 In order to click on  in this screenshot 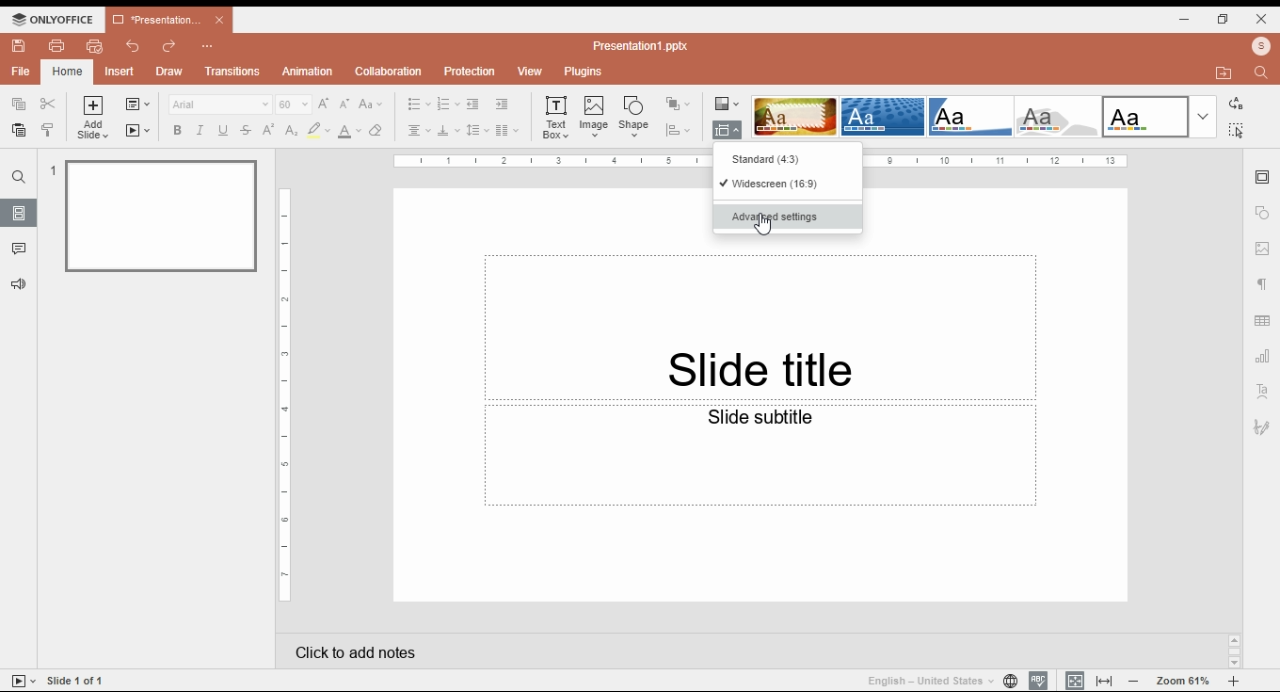, I will do `click(1265, 428)`.